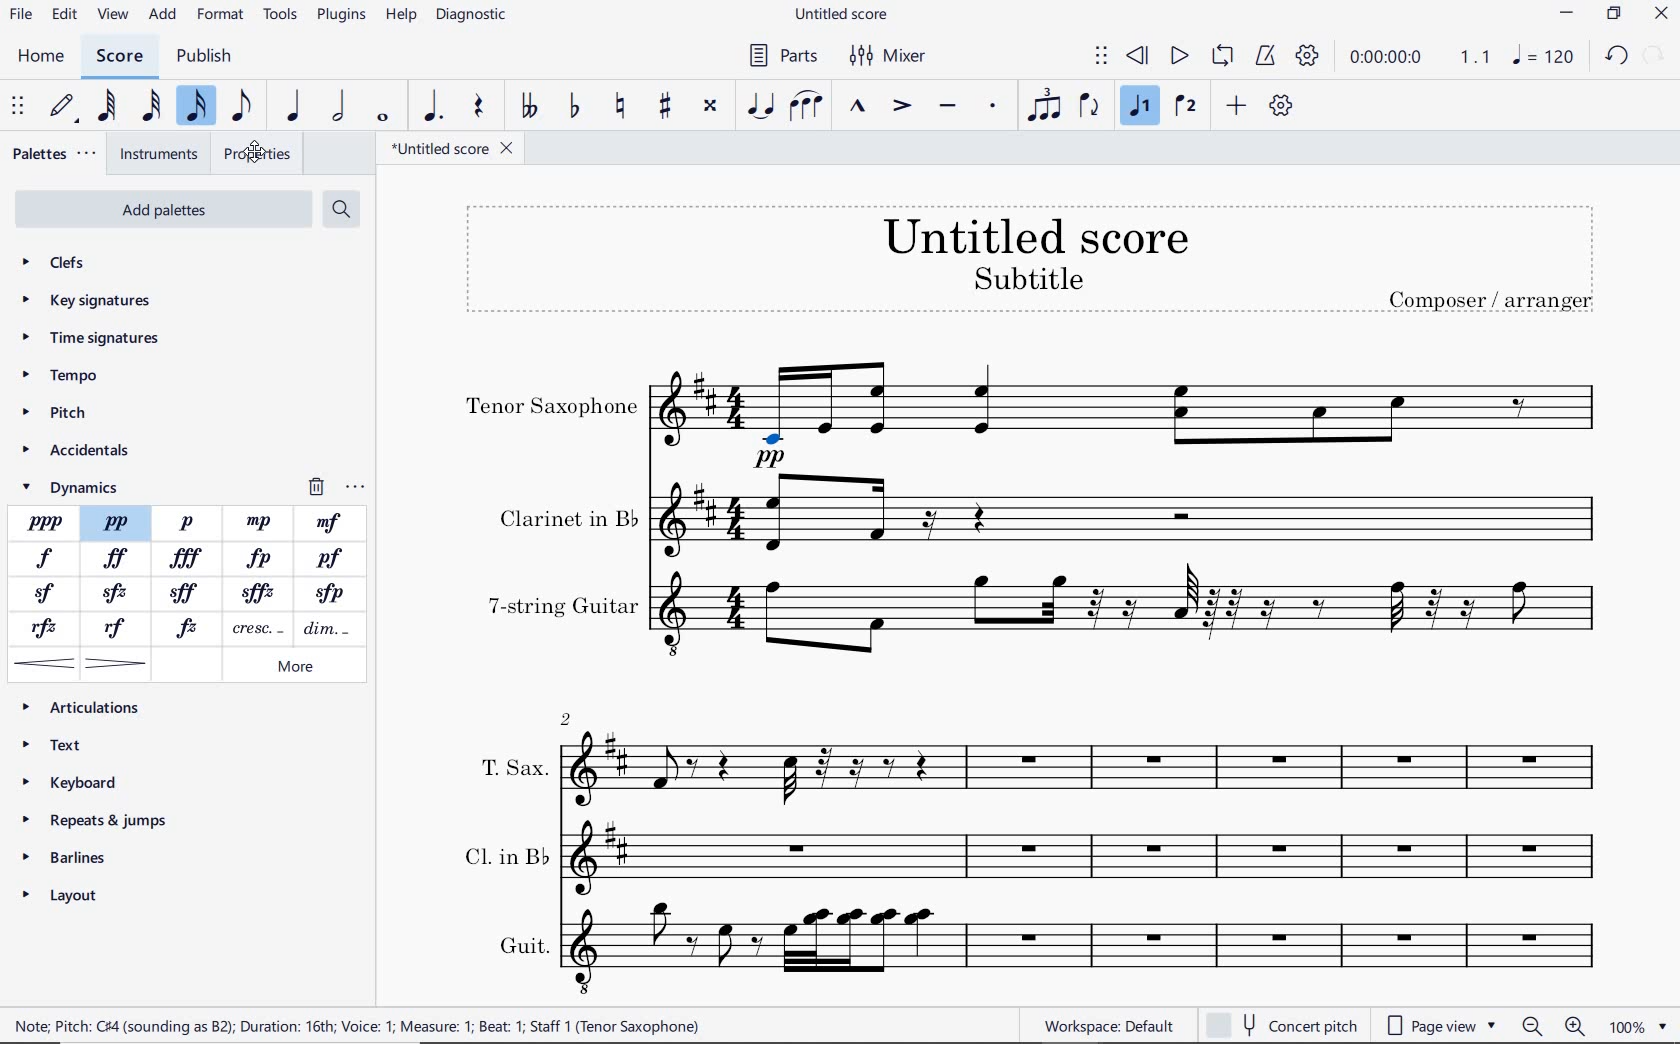 This screenshot has width=1680, height=1044. What do you see at coordinates (399, 17) in the screenshot?
I see `help` at bounding box center [399, 17].